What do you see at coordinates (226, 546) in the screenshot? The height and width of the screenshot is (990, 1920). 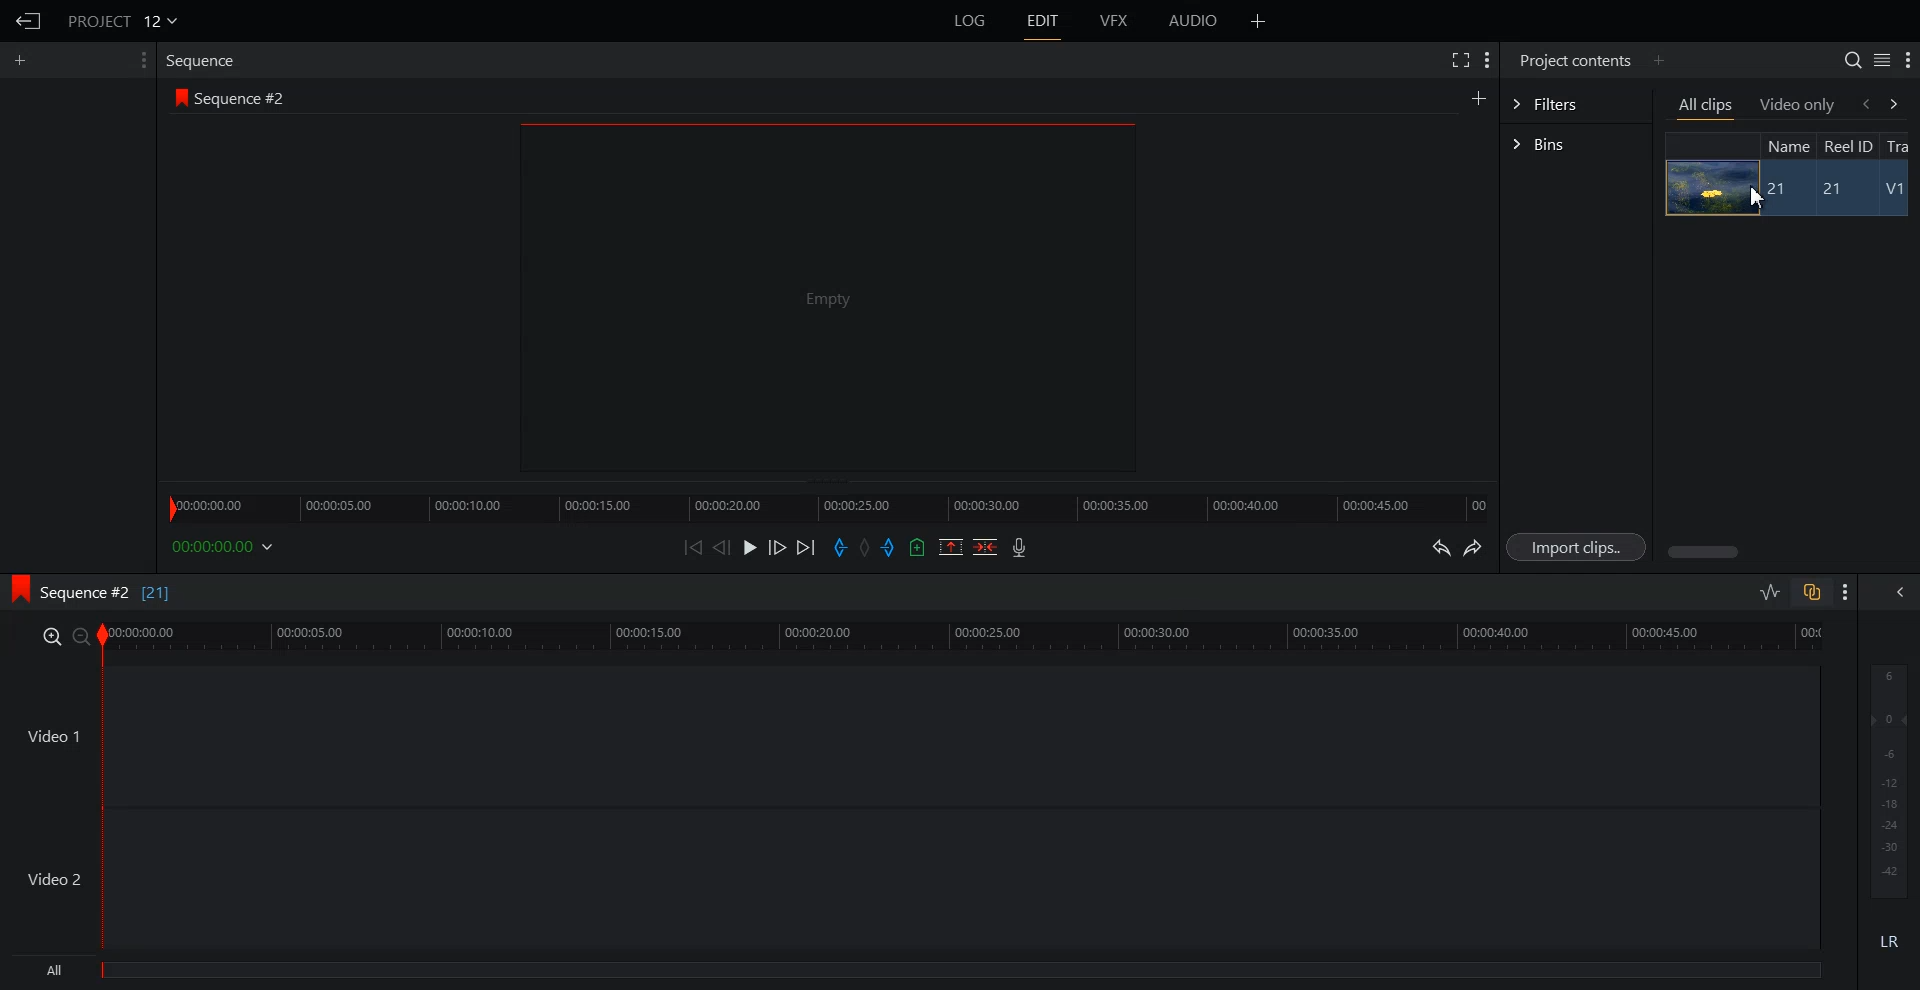 I see `00:00:00.00` at bounding box center [226, 546].